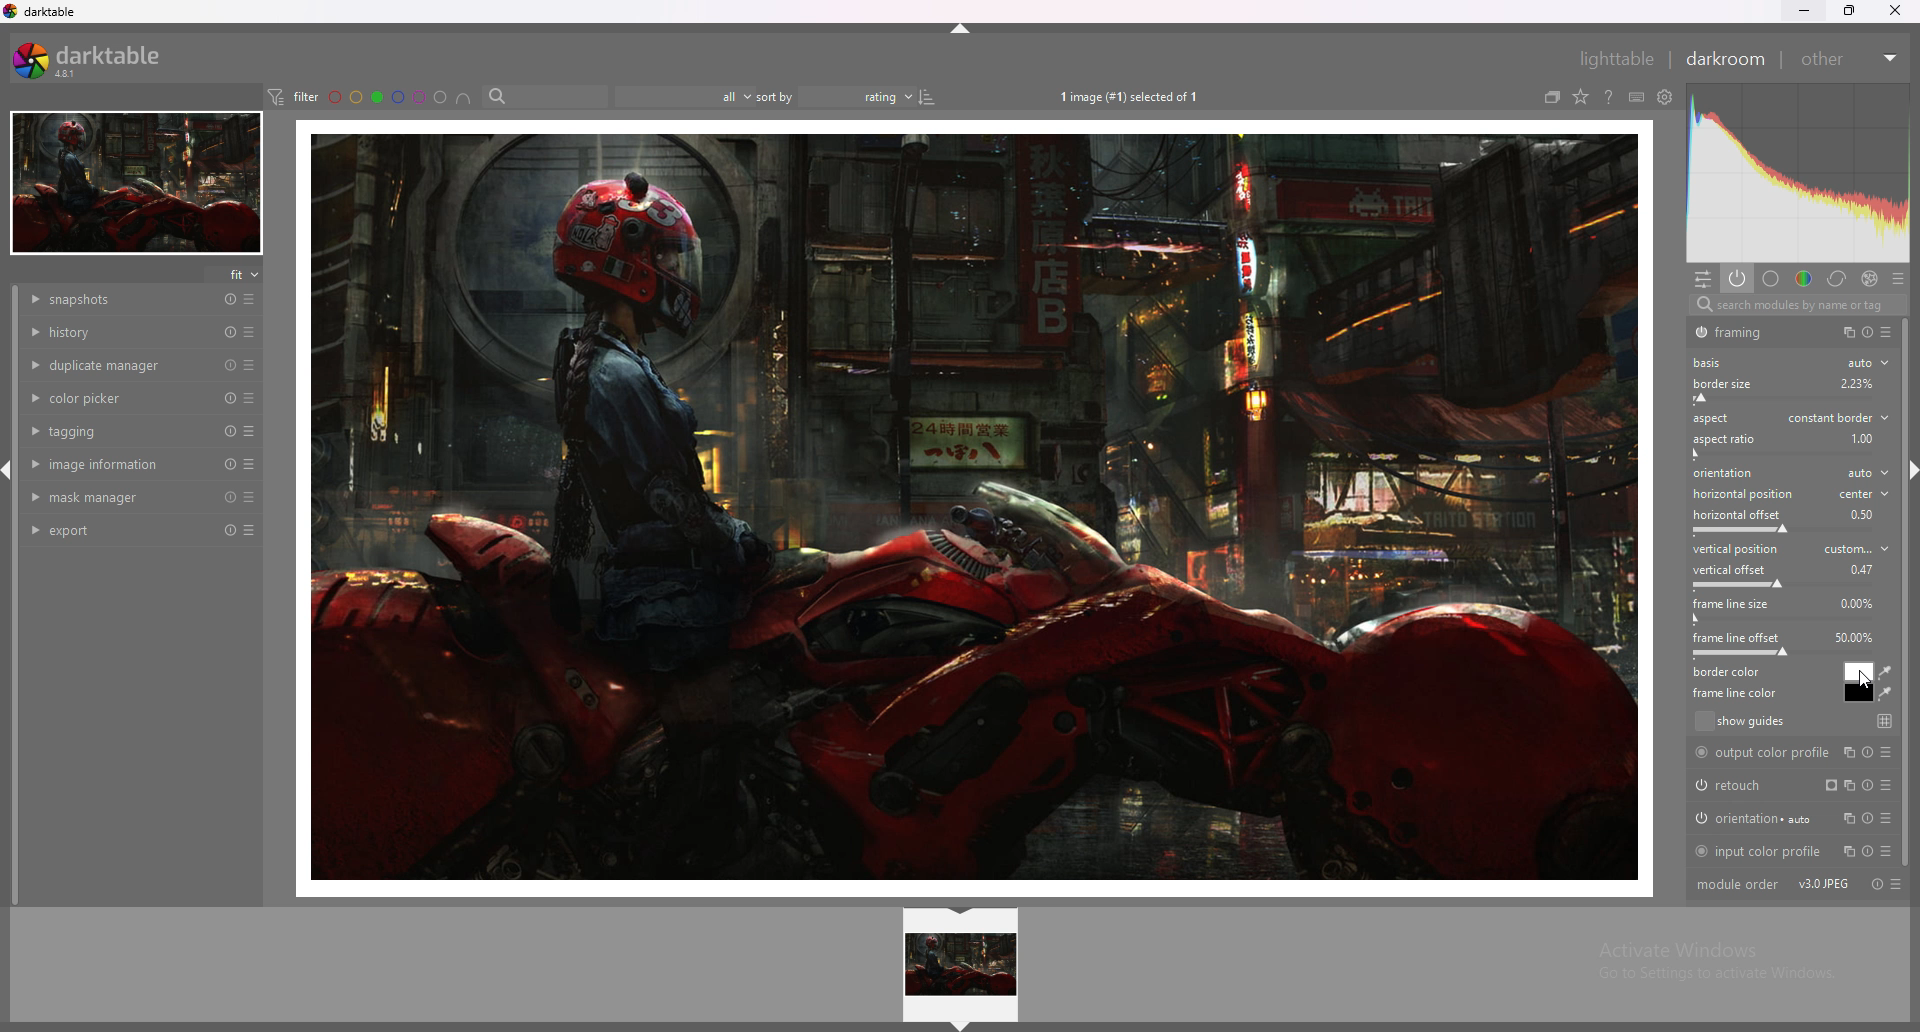  What do you see at coordinates (1900, 884) in the screenshot?
I see `presets` at bounding box center [1900, 884].